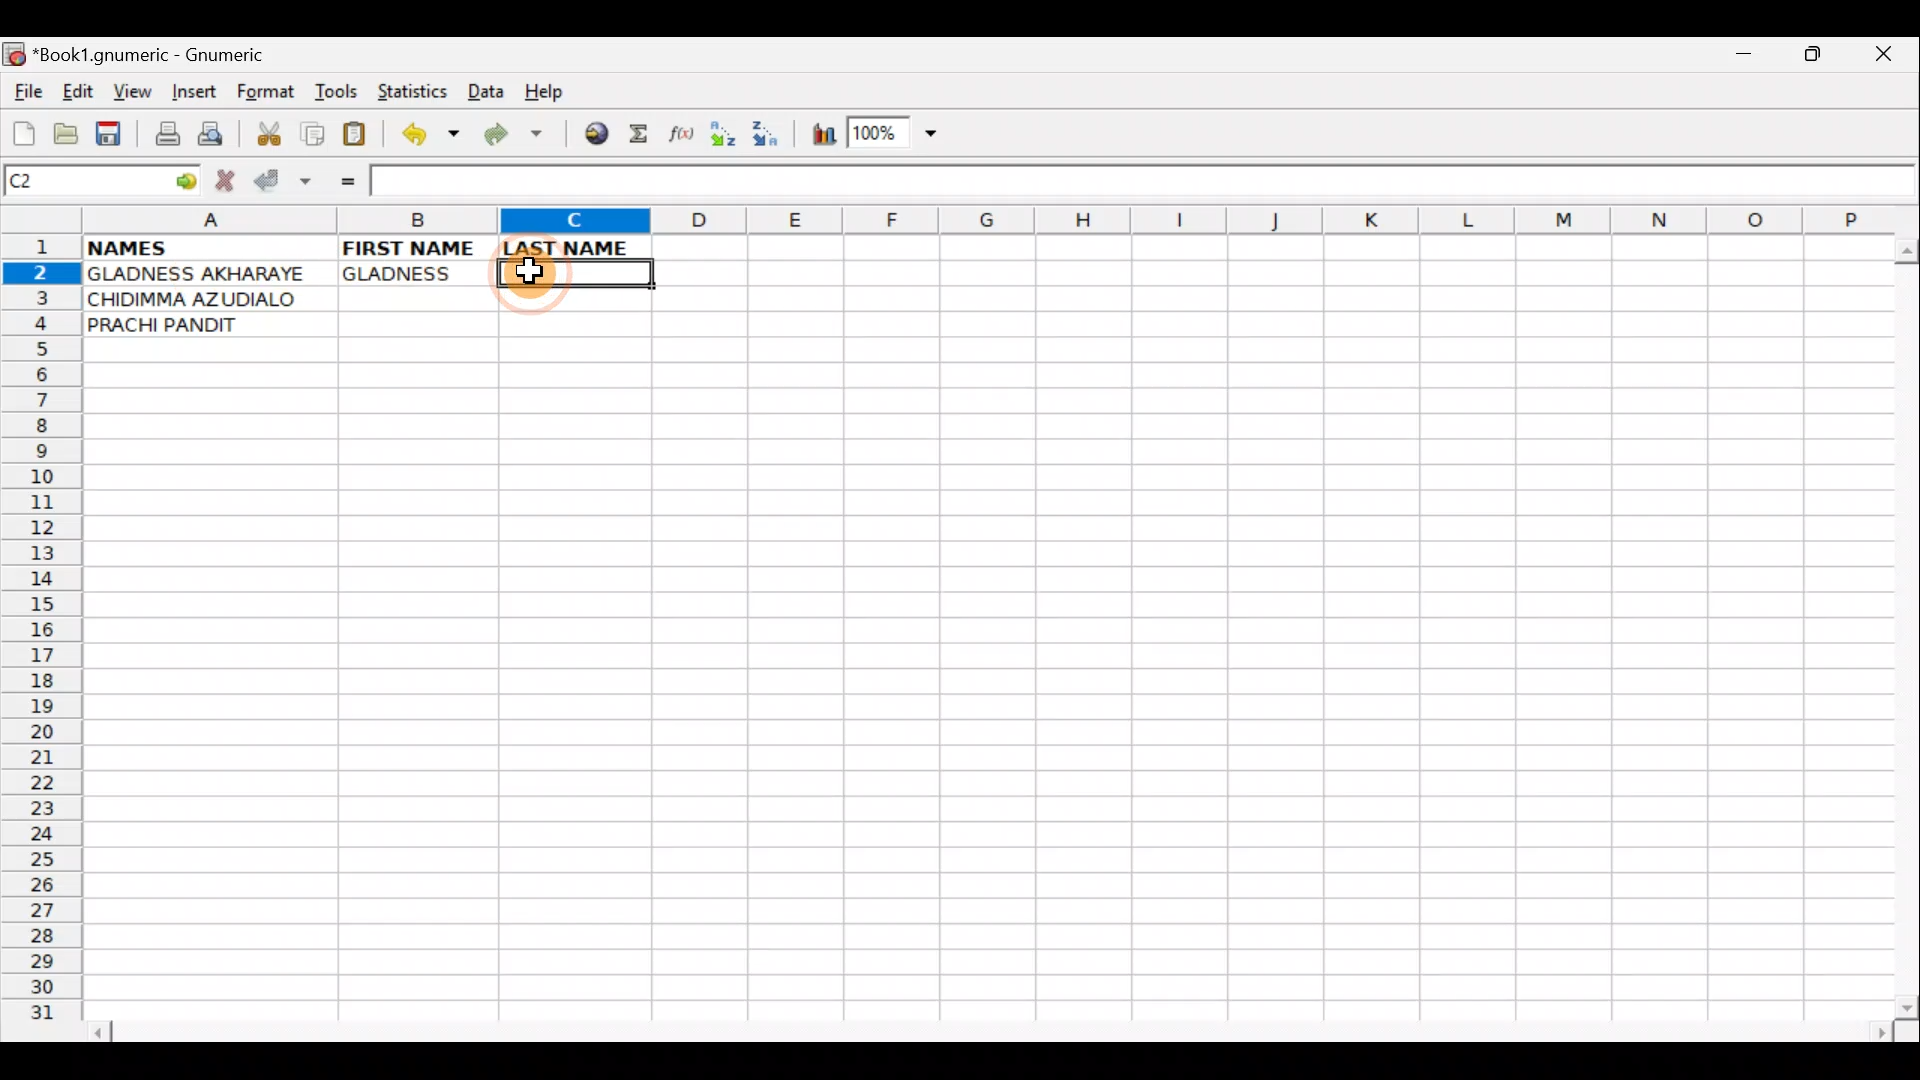  What do you see at coordinates (433, 137) in the screenshot?
I see `Undo last action` at bounding box center [433, 137].